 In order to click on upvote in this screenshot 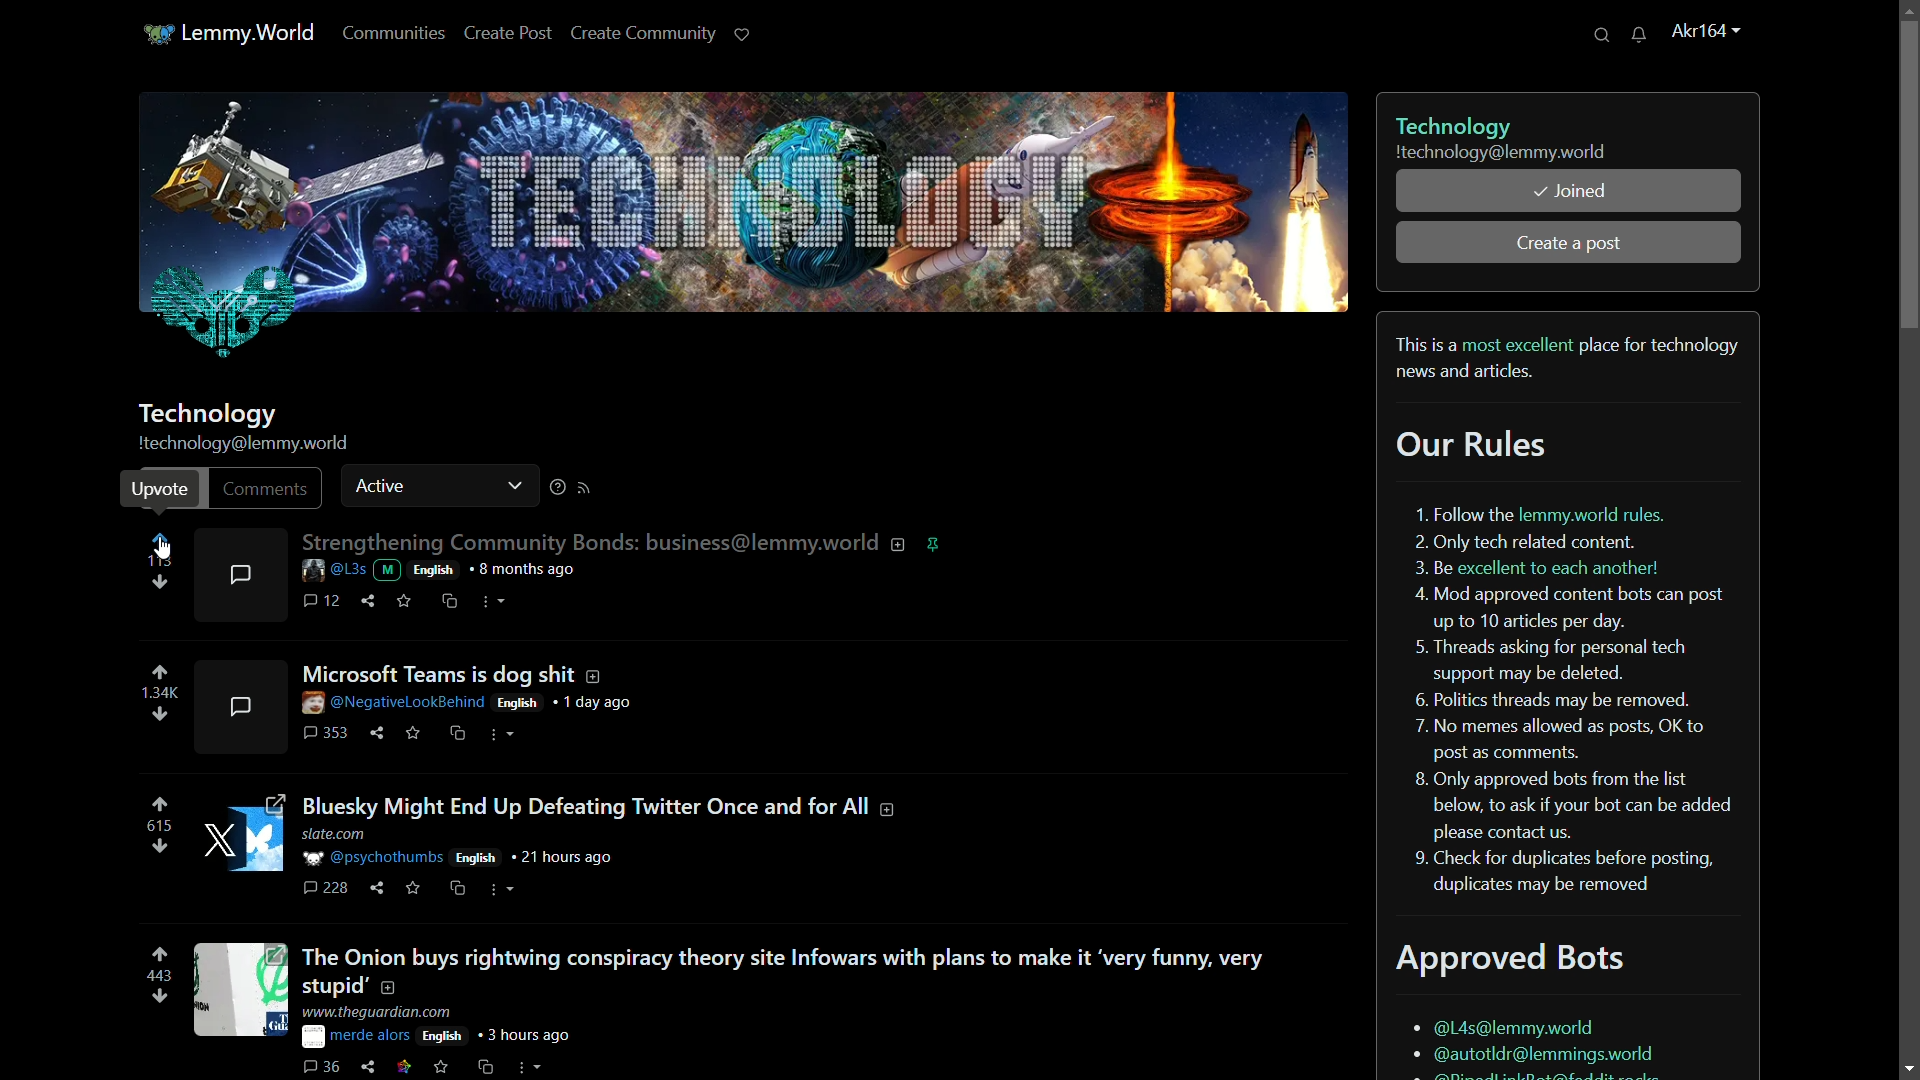, I will do `click(160, 804)`.